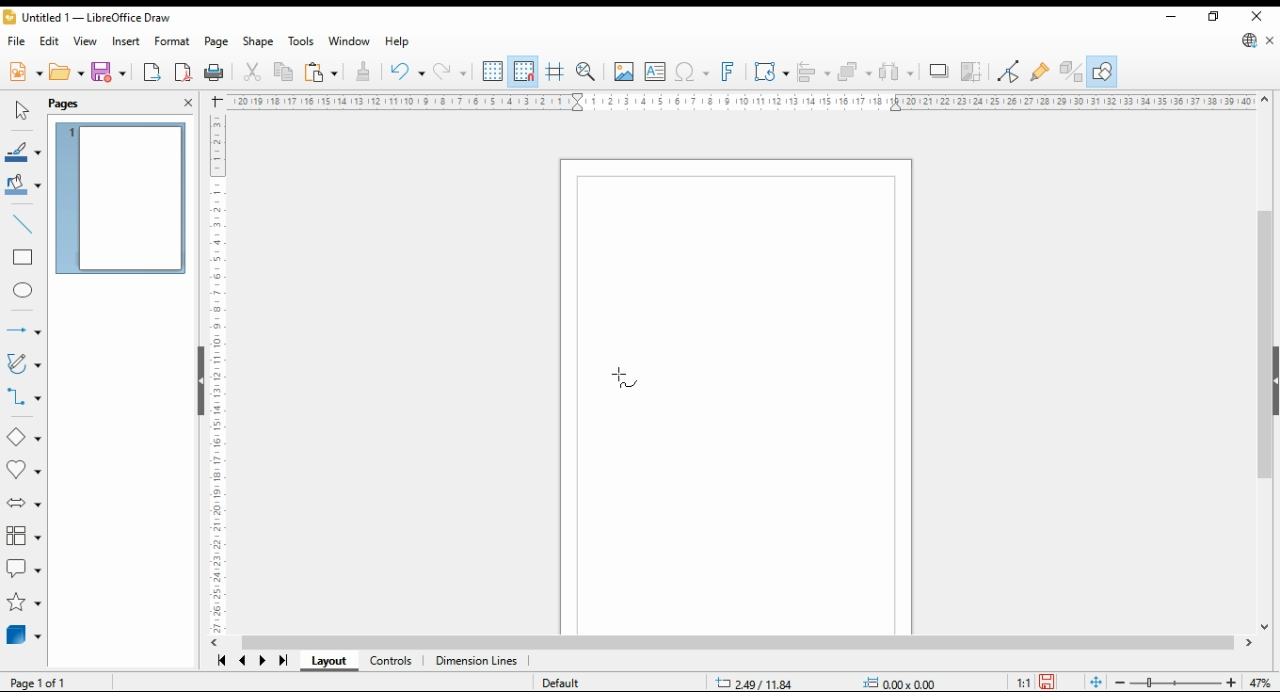 The height and width of the screenshot is (692, 1280). Describe the element at coordinates (23, 503) in the screenshot. I see `block arrows` at that location.